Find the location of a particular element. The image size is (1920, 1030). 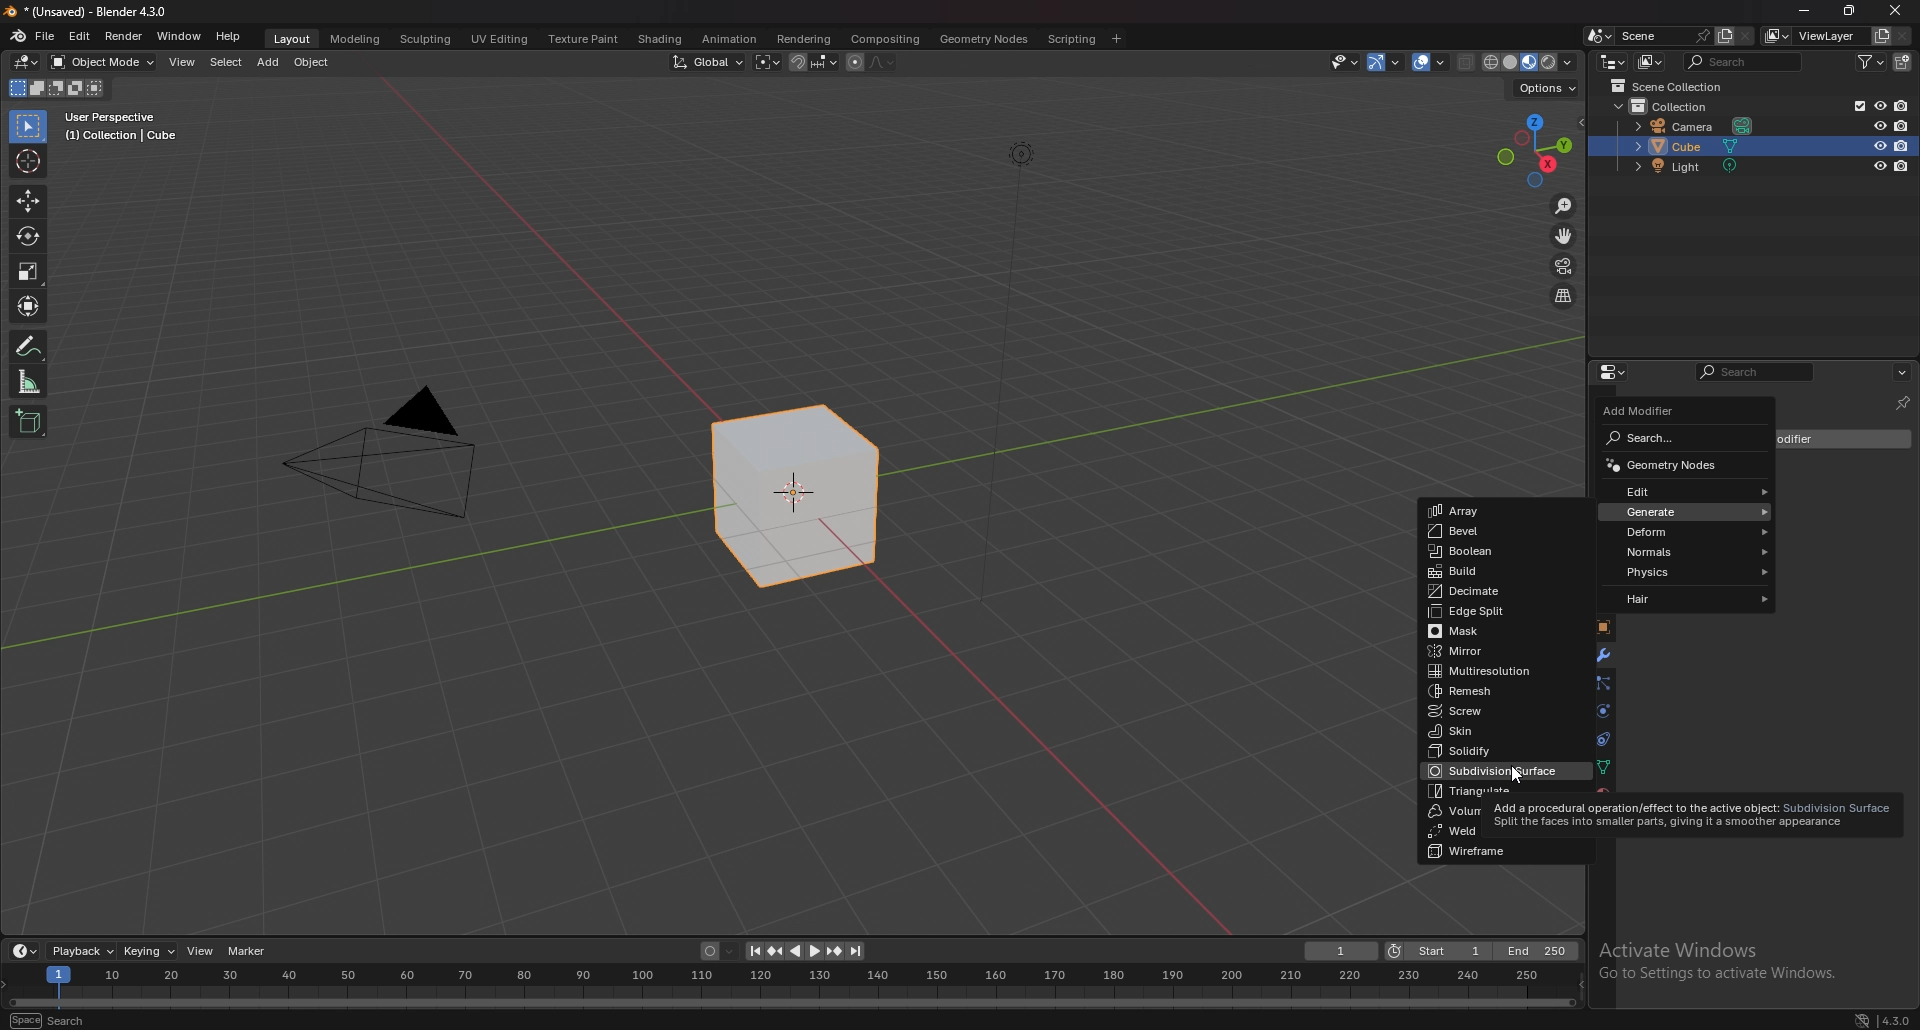

bevel is located at coordinates (1507, 531).